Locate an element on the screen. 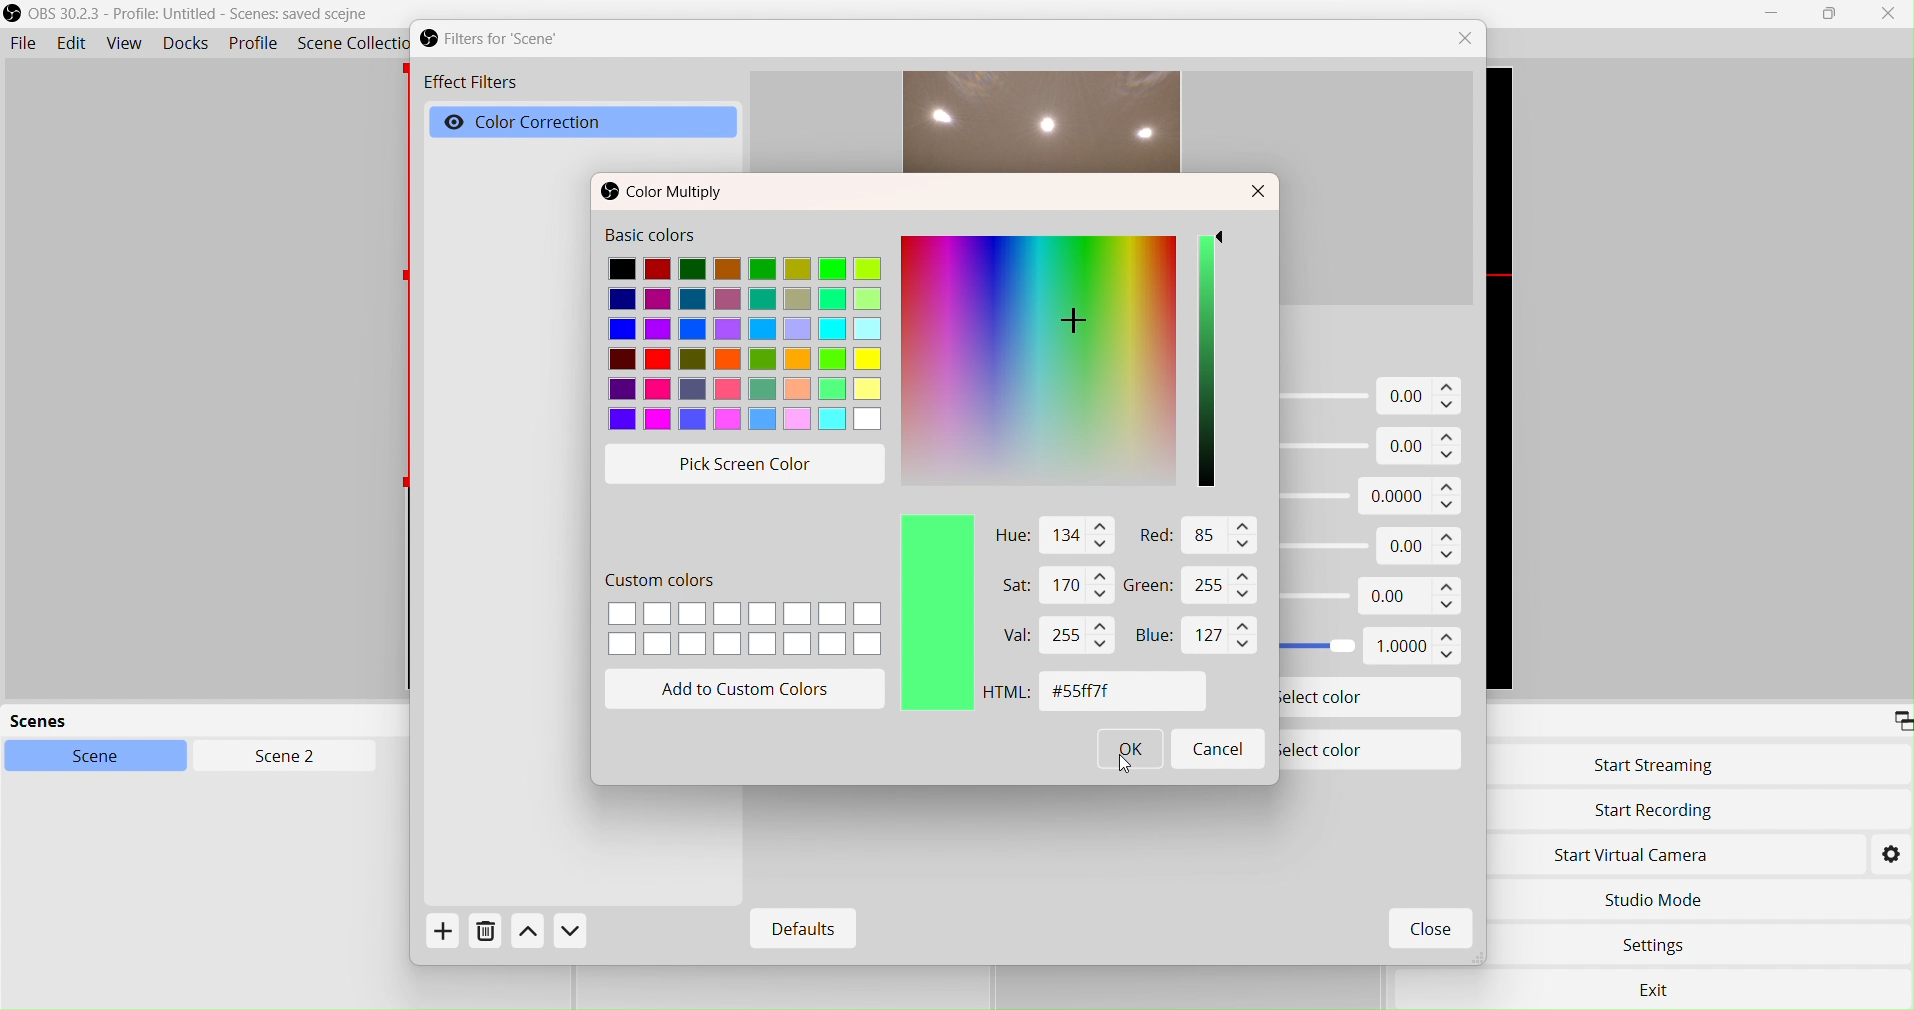 The image size is (1914, 1010). Studio Move is located at coordinates (1654, 896).